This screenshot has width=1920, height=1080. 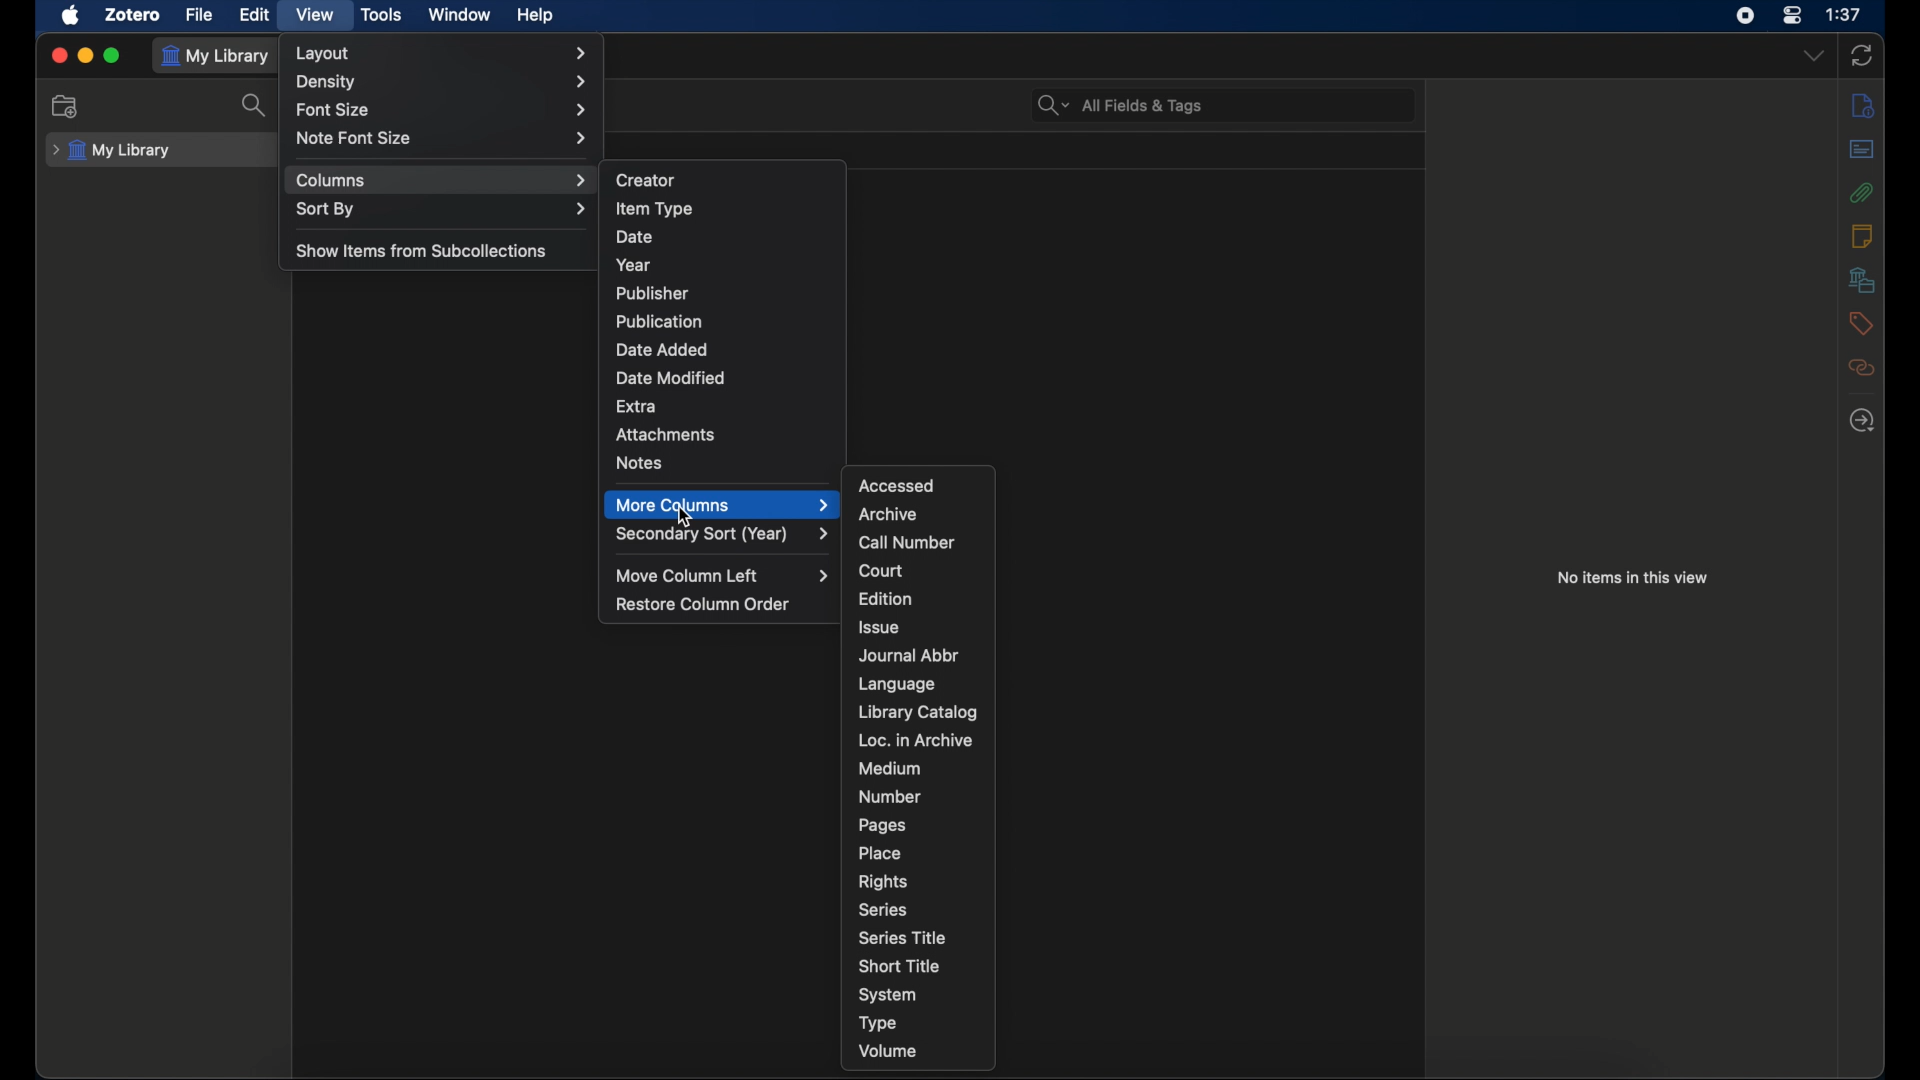 What do you see at coordinates (537, 17) in the screenshot?
I see `help` at bounding box center [537, 17].